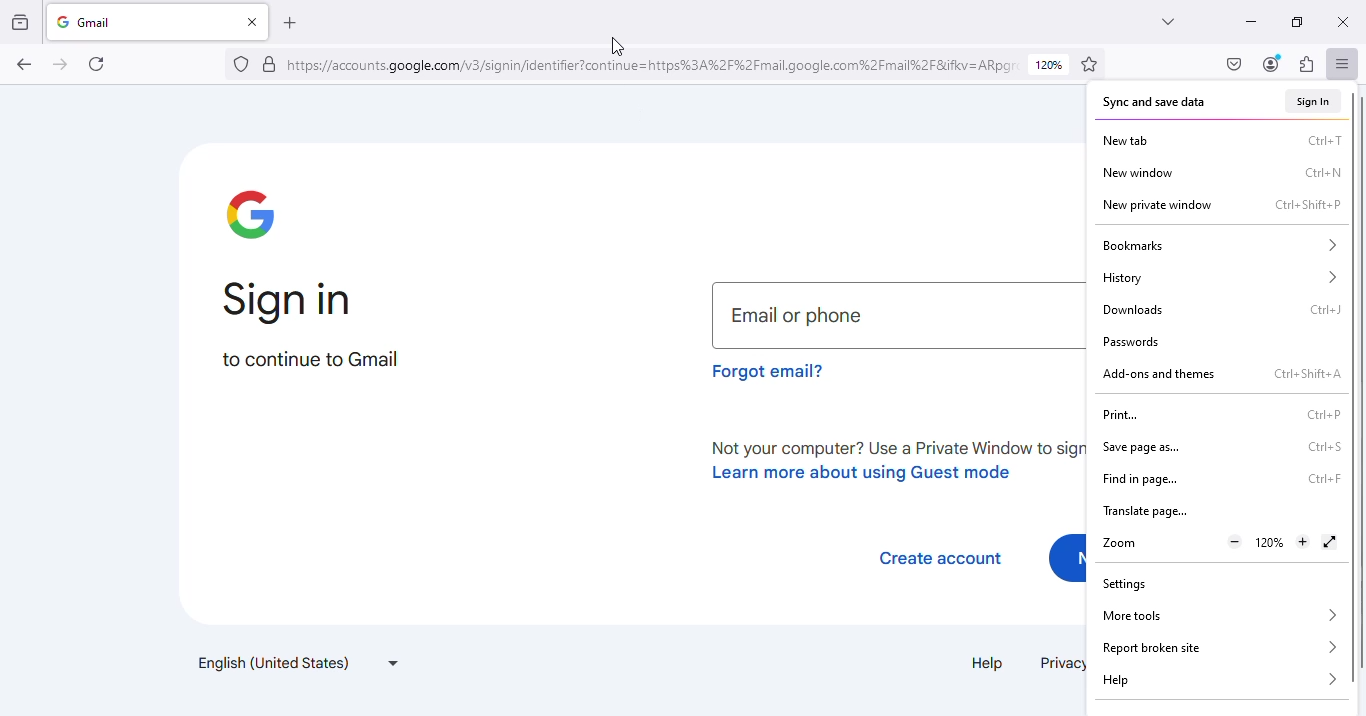  Describe the element at coordinates (1235, 543) in the screenshot. I see `zoom out` at that location.